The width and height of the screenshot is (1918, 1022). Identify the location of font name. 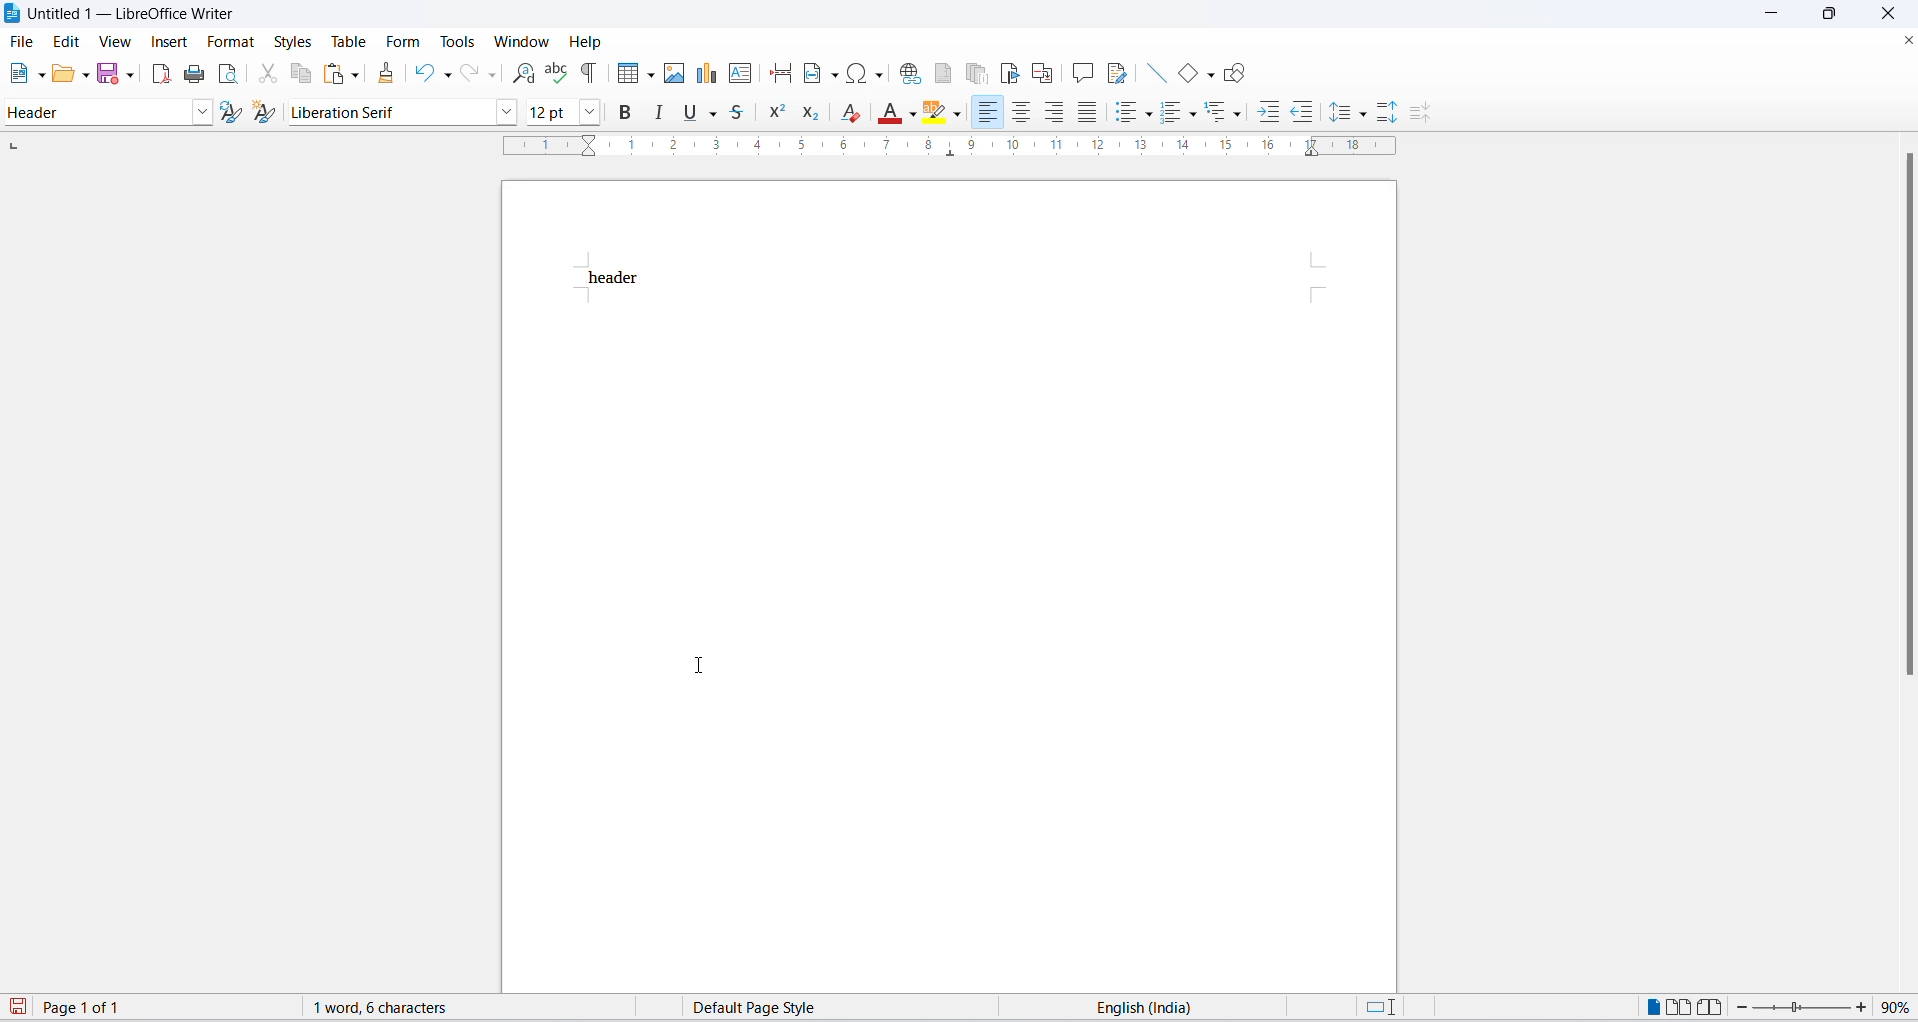
(389, 111).